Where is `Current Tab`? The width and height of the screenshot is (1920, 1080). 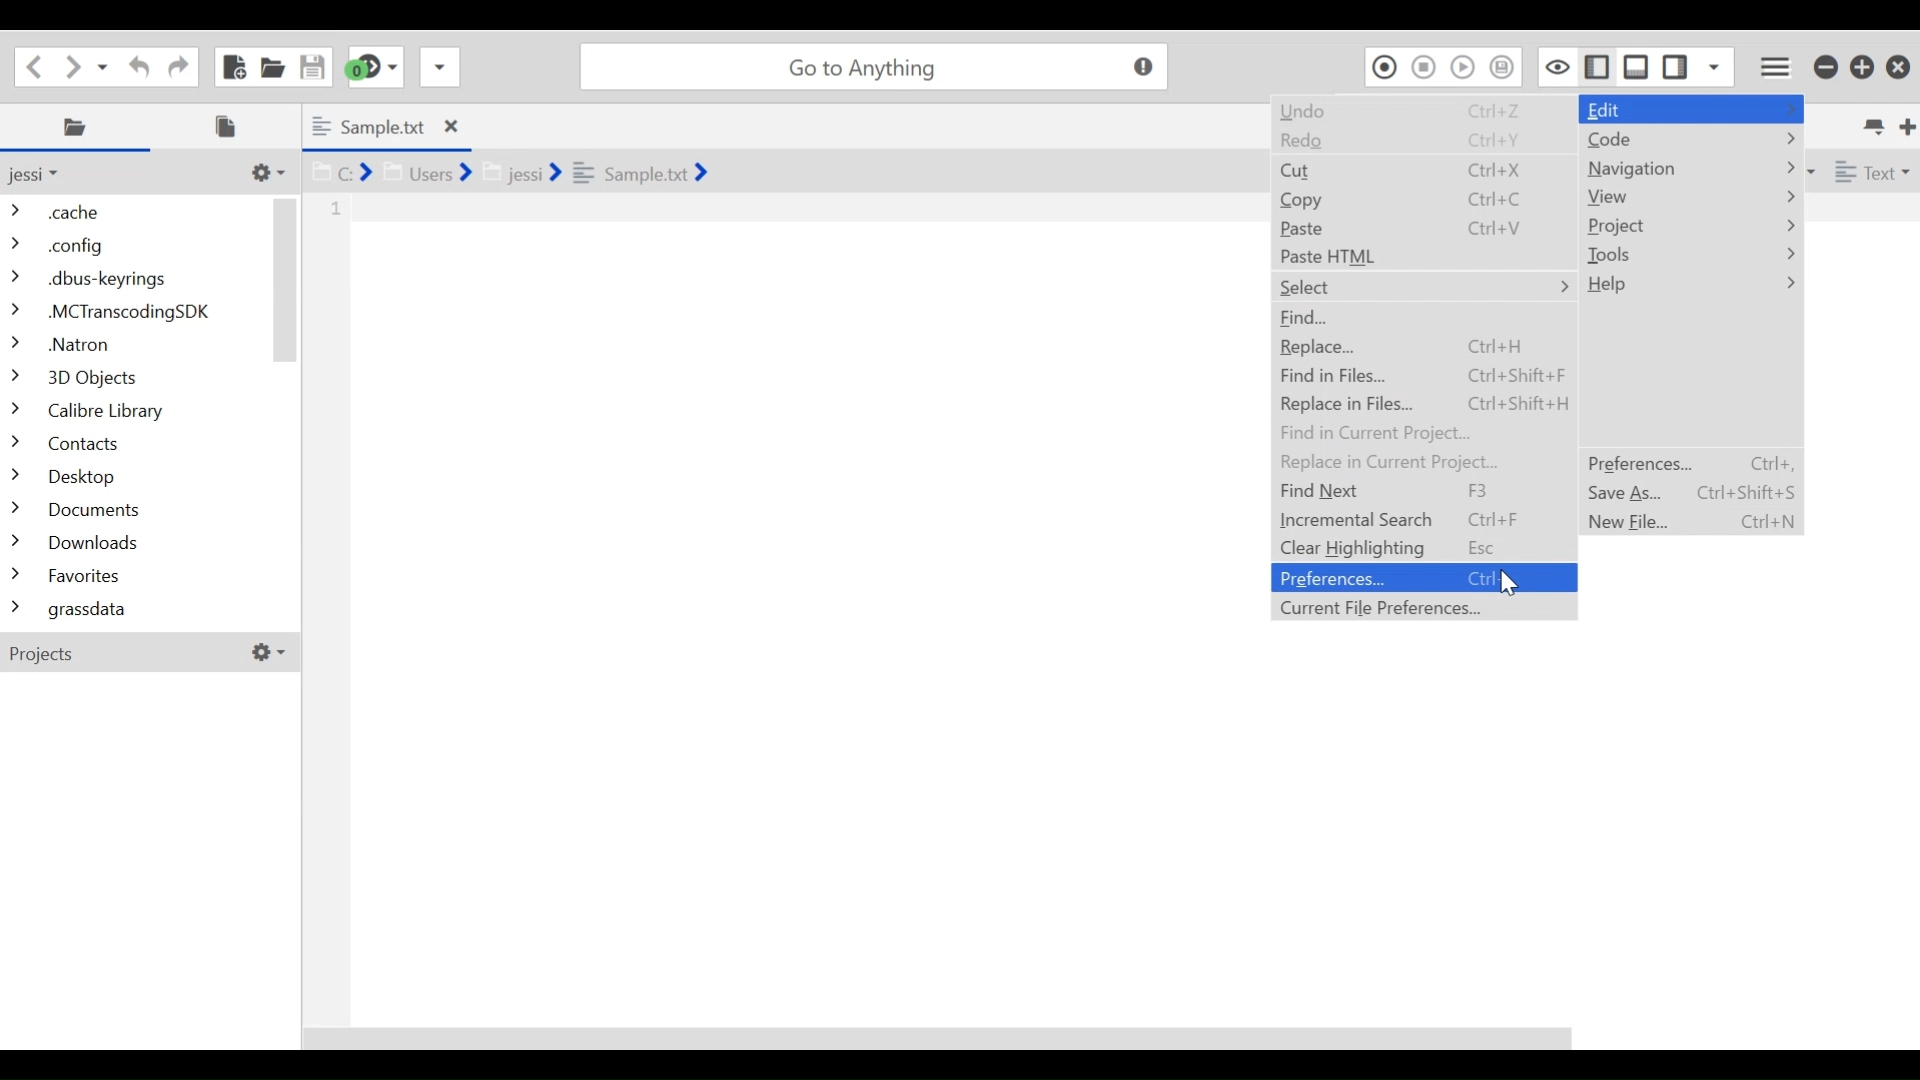 Current Tab is located at coordinates (385, 126).